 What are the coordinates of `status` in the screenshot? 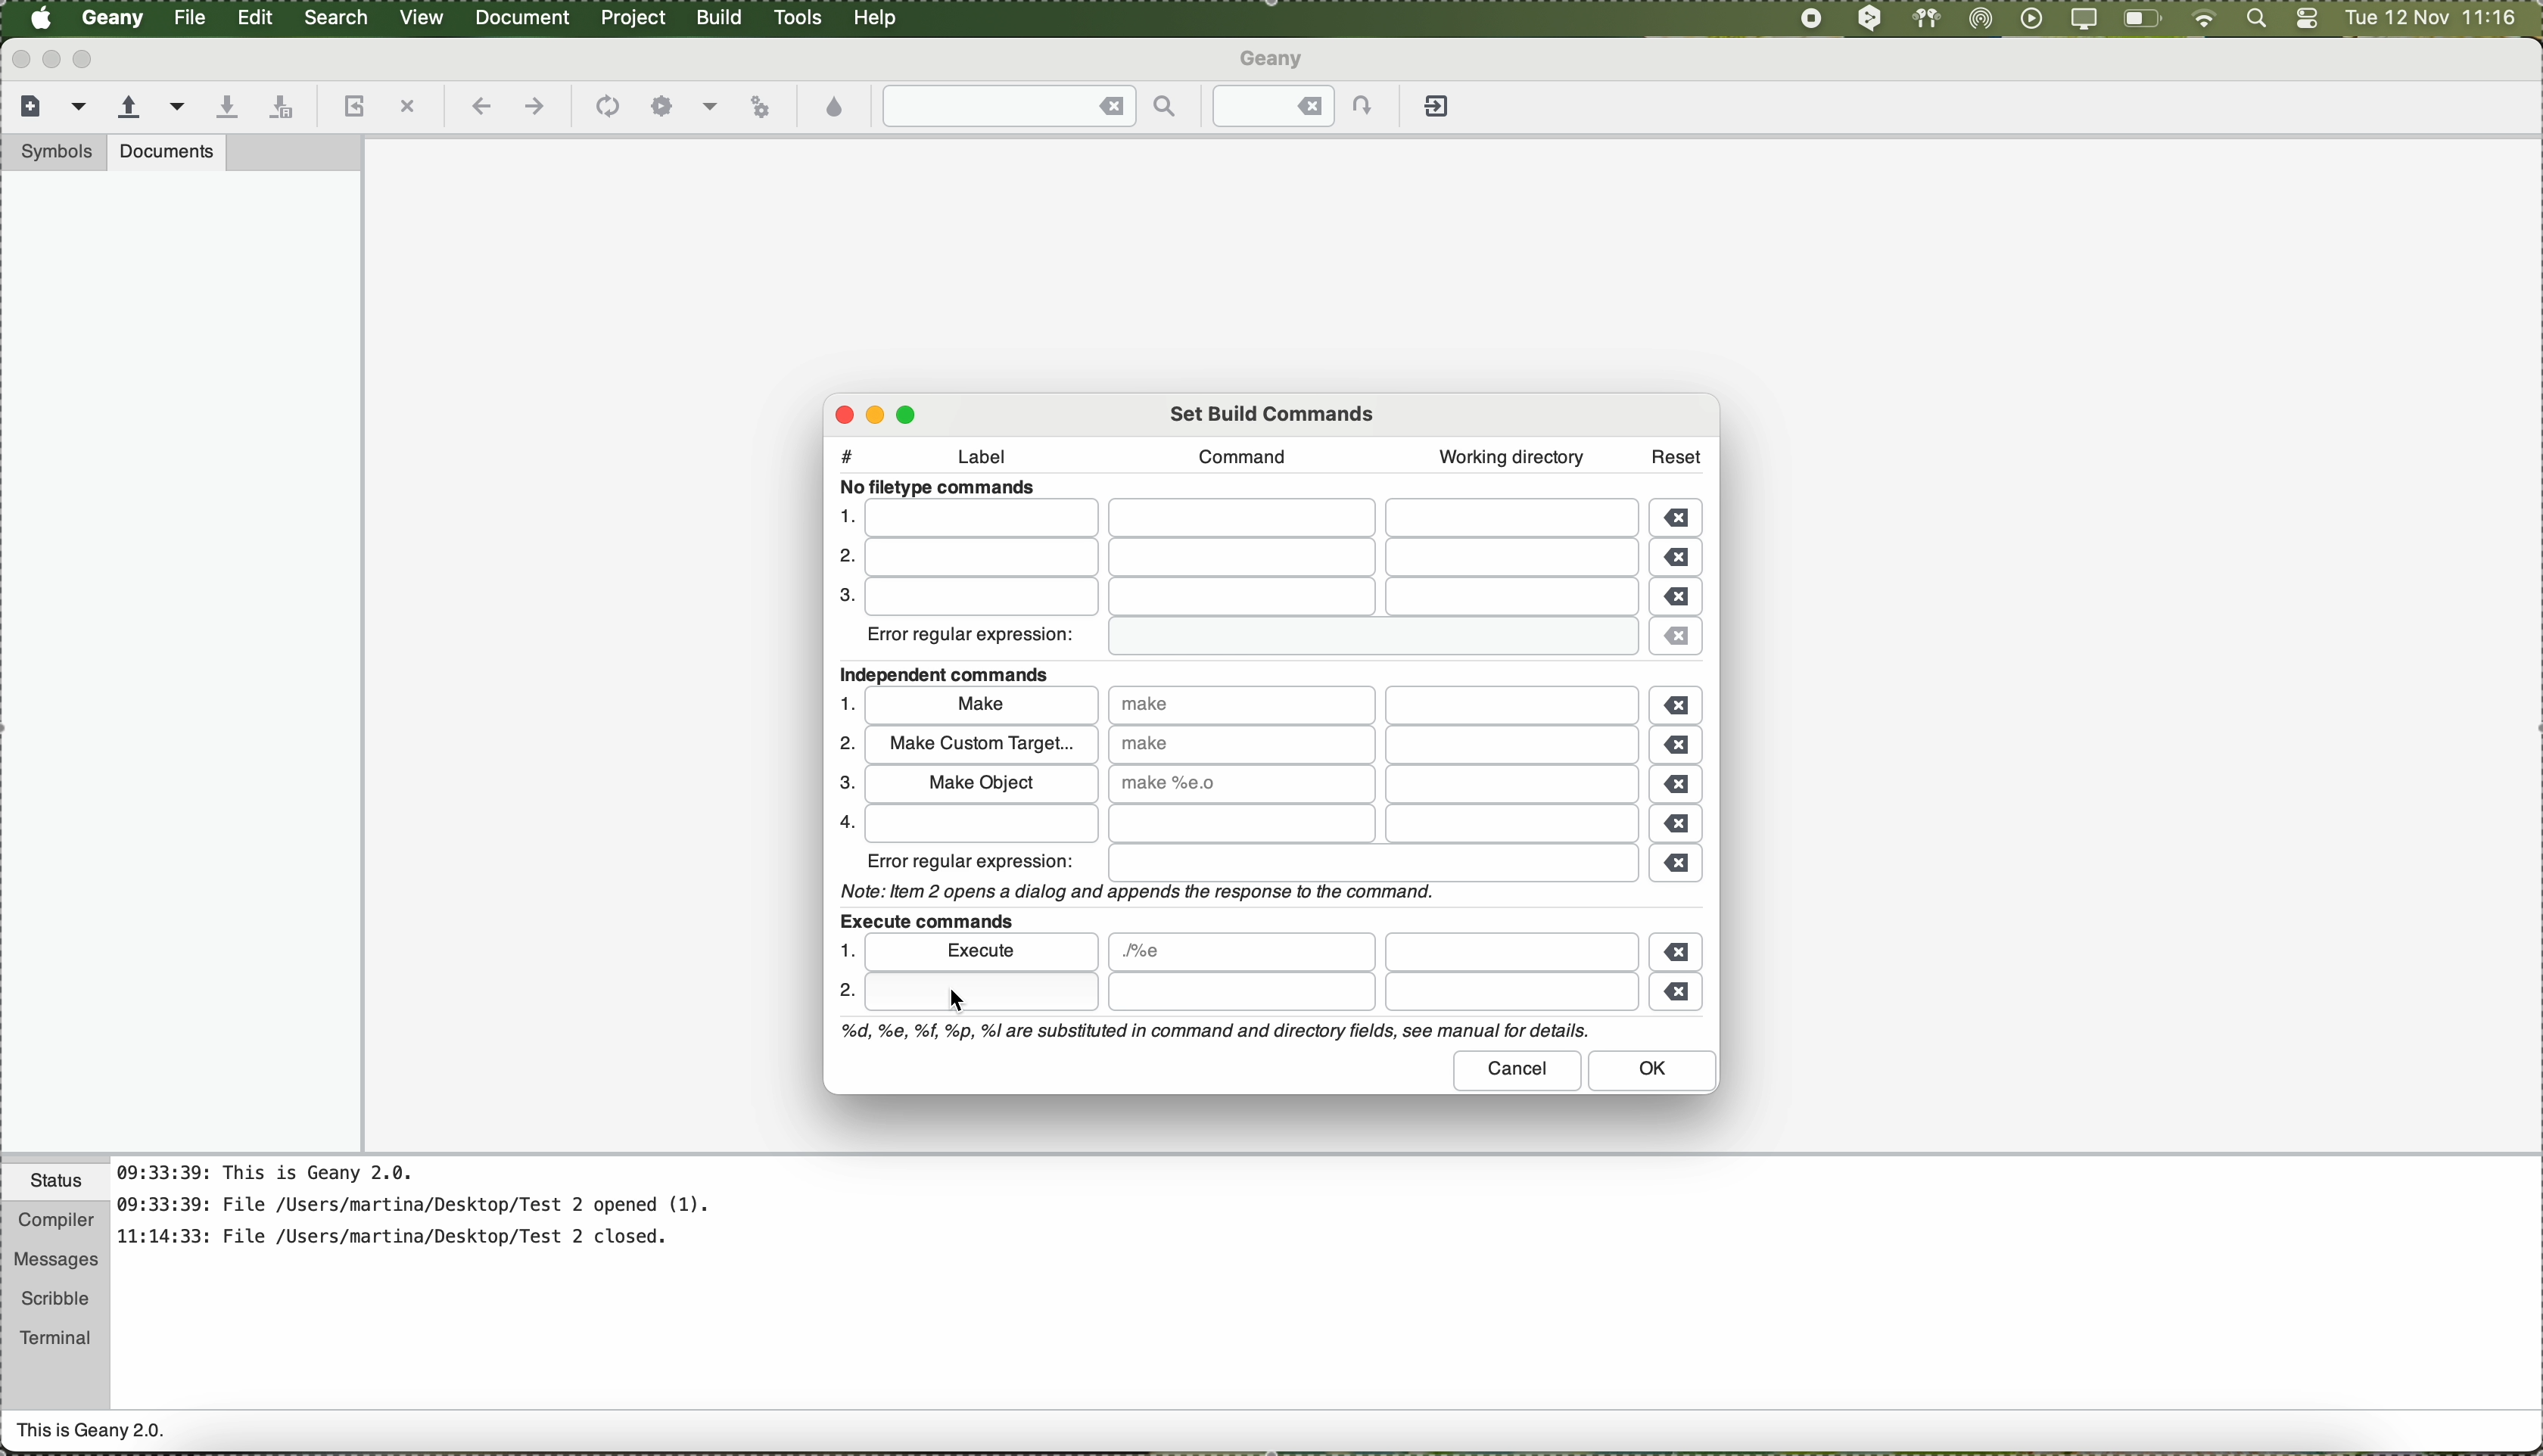 It's located at (56, 1184).